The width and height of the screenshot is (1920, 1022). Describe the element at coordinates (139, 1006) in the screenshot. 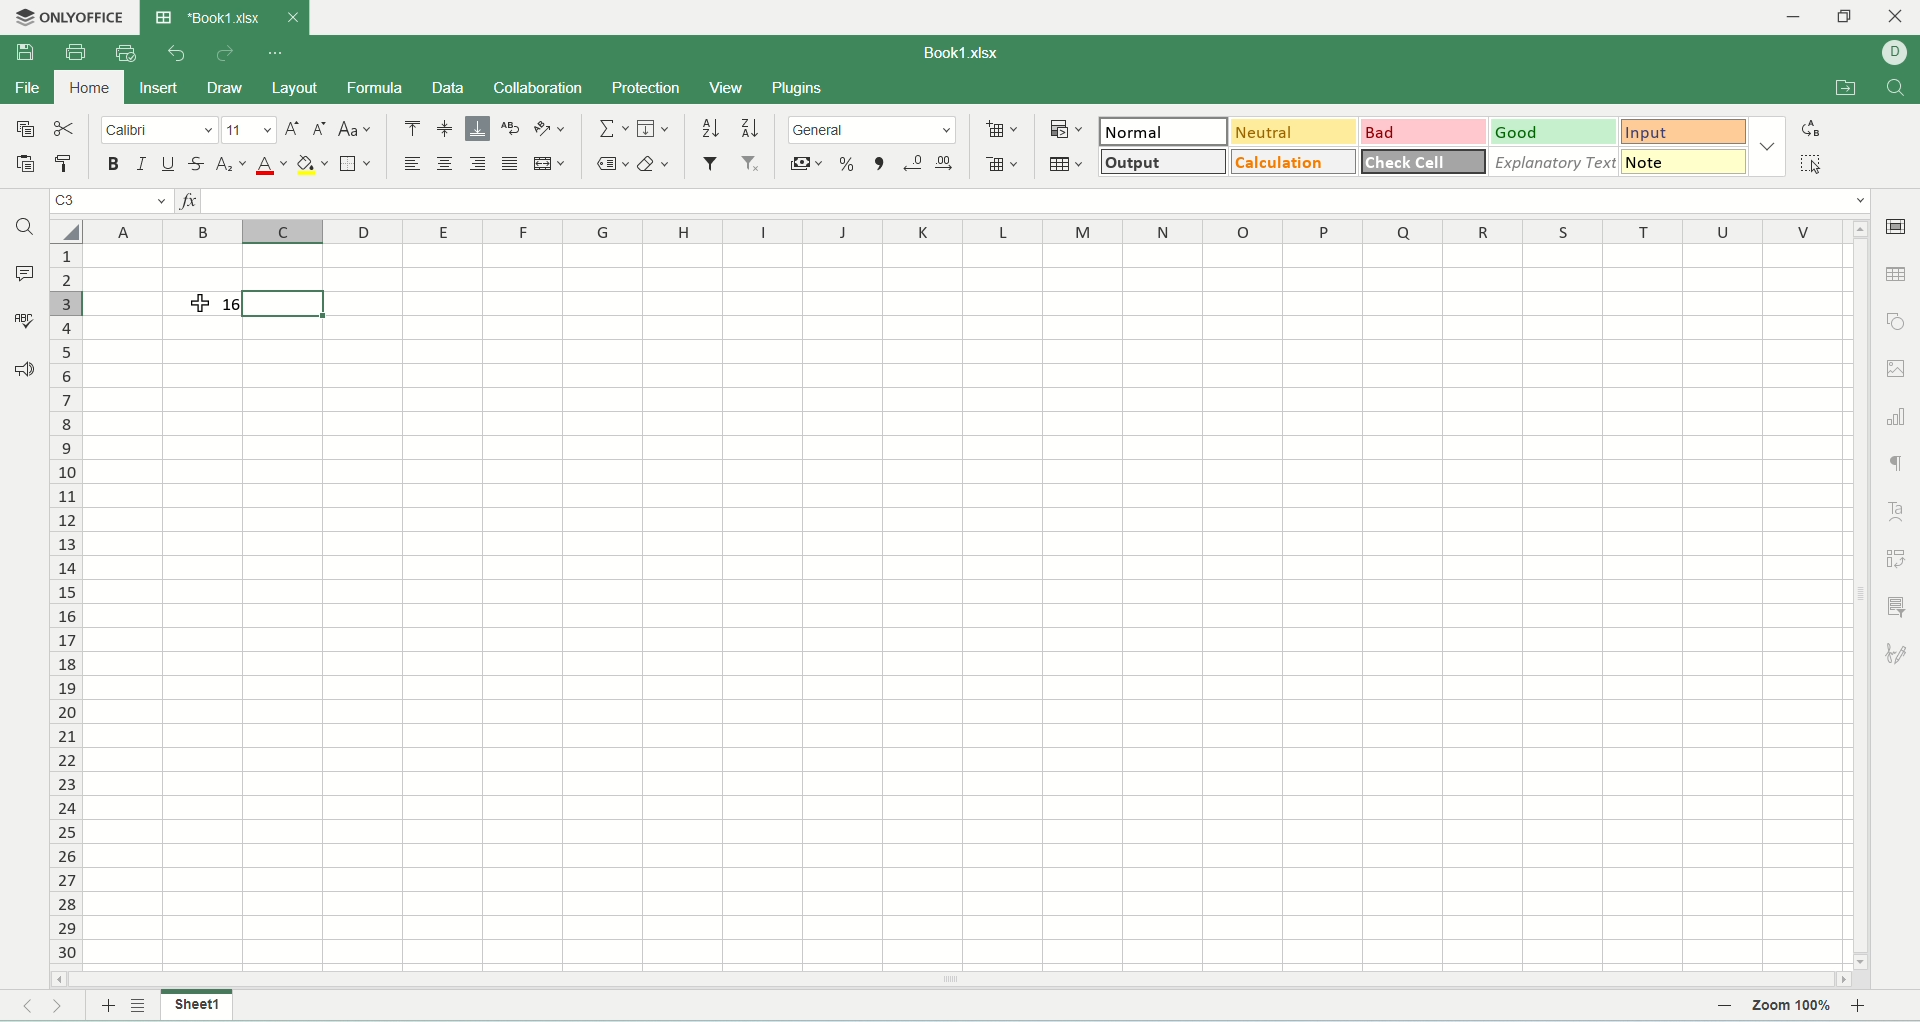

I see `list of sheet` at that location.